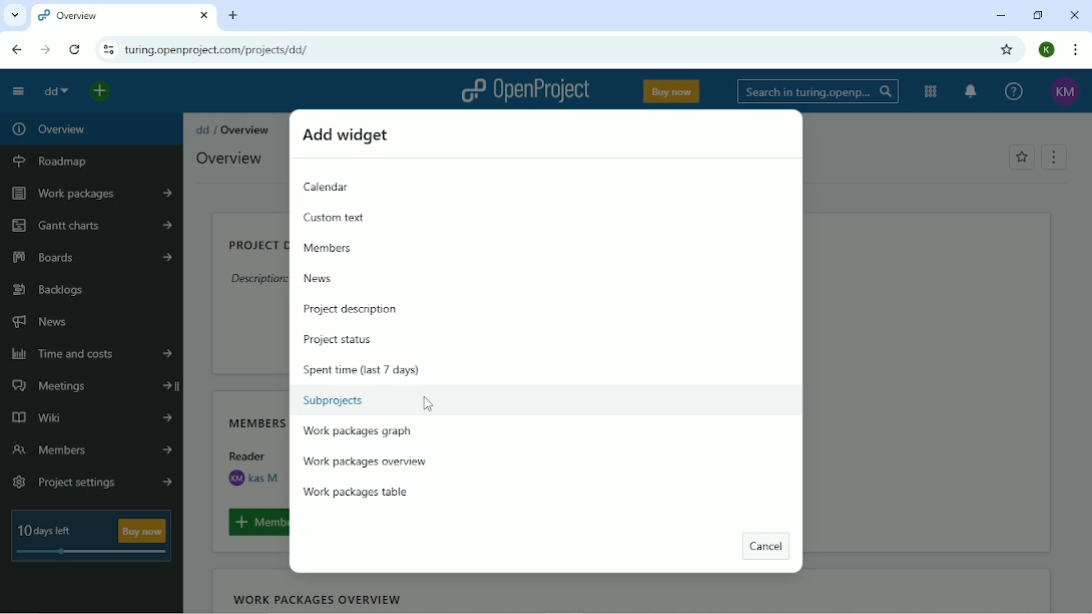 This screenshot has height=614, width=1092. I want to click on Project description, so click(349, 309).